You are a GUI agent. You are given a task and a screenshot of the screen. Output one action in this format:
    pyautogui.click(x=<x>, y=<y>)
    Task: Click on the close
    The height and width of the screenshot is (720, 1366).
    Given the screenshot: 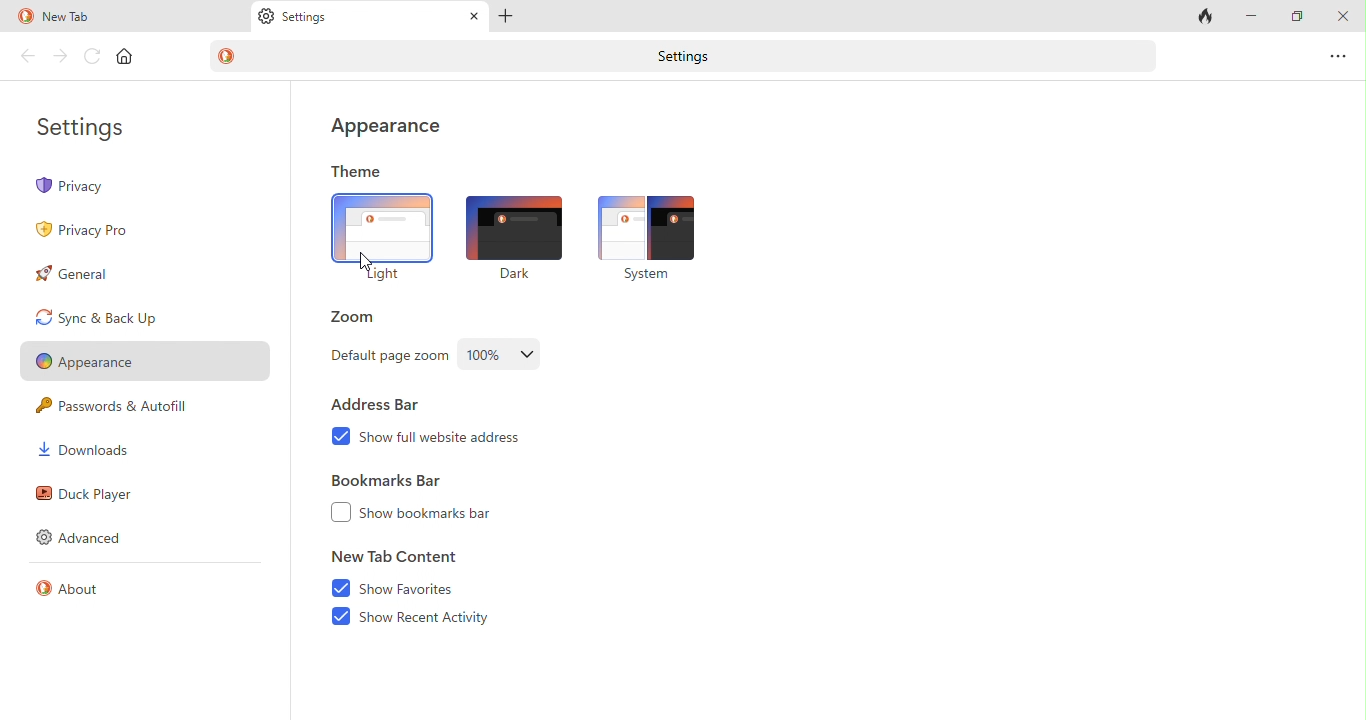 What is the action you would take?
    pyautogui.click(x=474, y=16)
    